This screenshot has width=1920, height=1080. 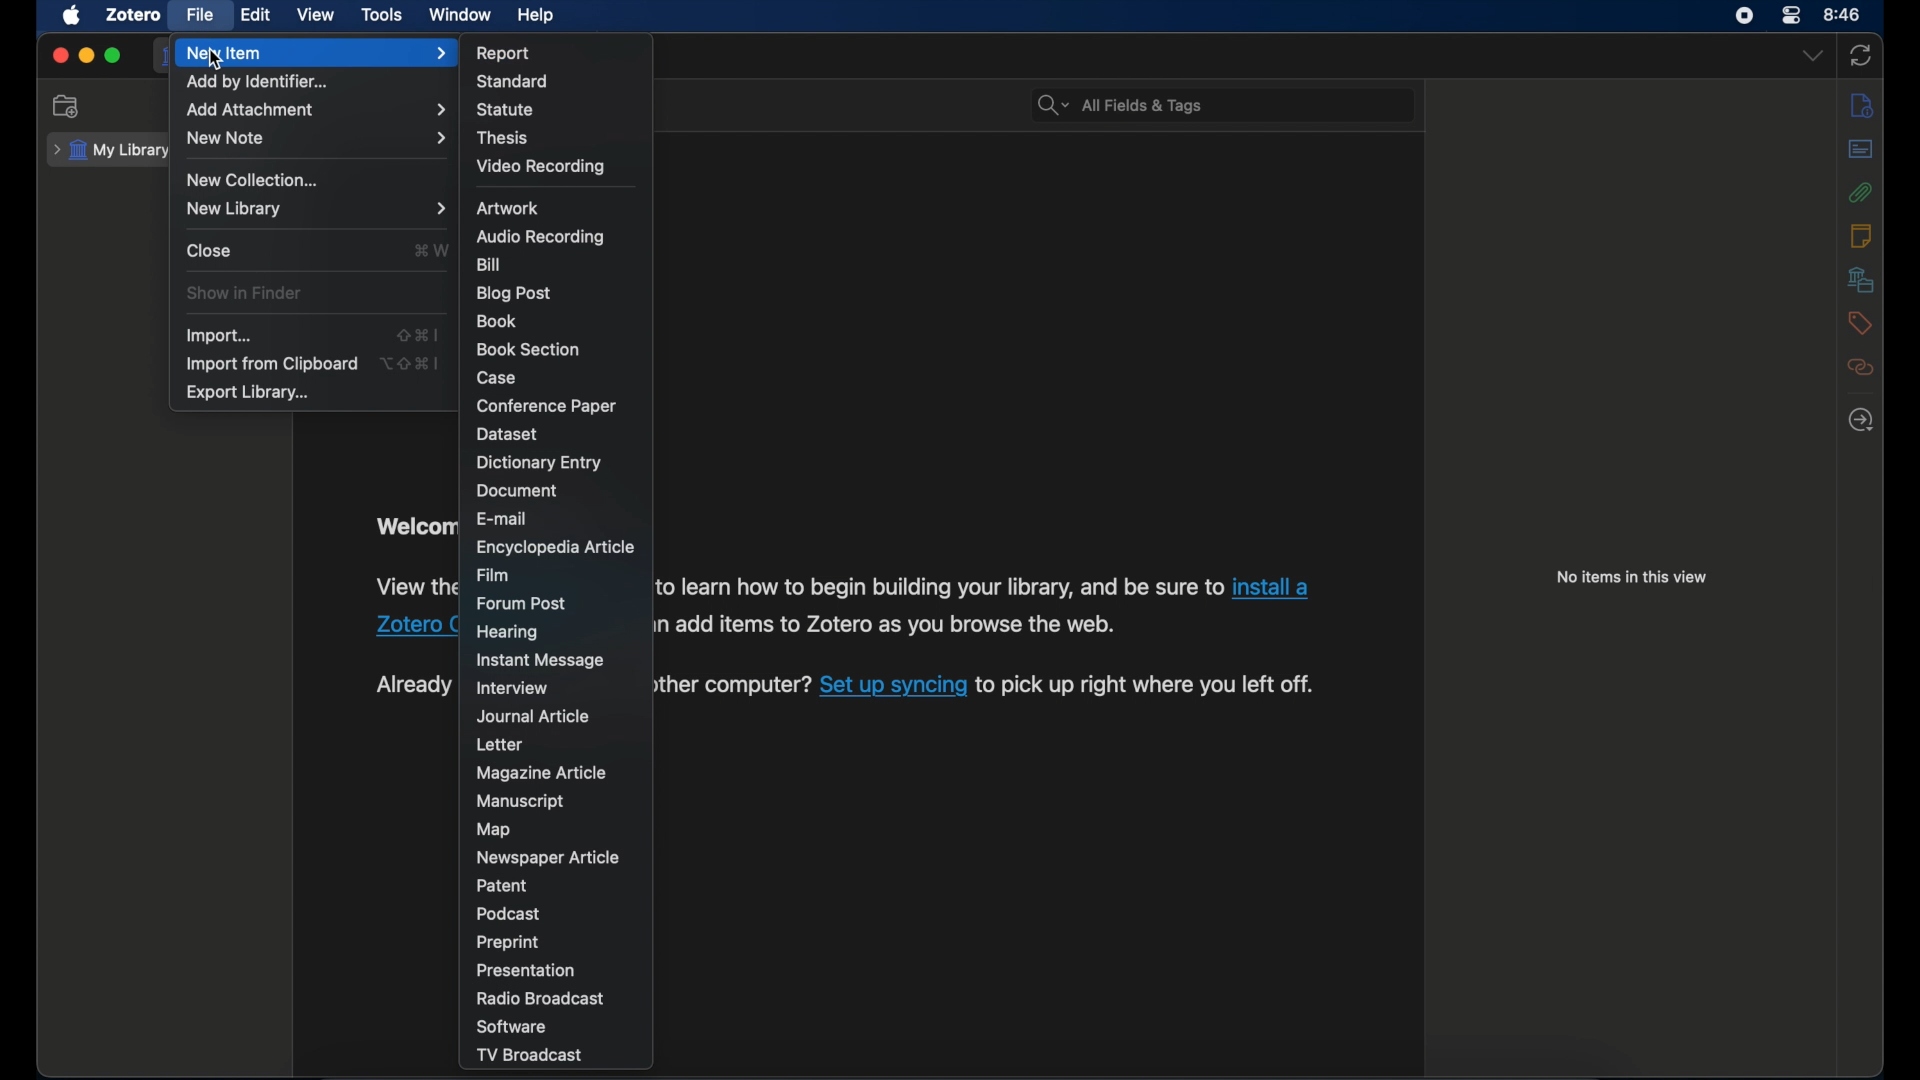 What do you see at coordinates (515, 688) in the screenshot?
I see `interview` at bounding box center [515, 688].